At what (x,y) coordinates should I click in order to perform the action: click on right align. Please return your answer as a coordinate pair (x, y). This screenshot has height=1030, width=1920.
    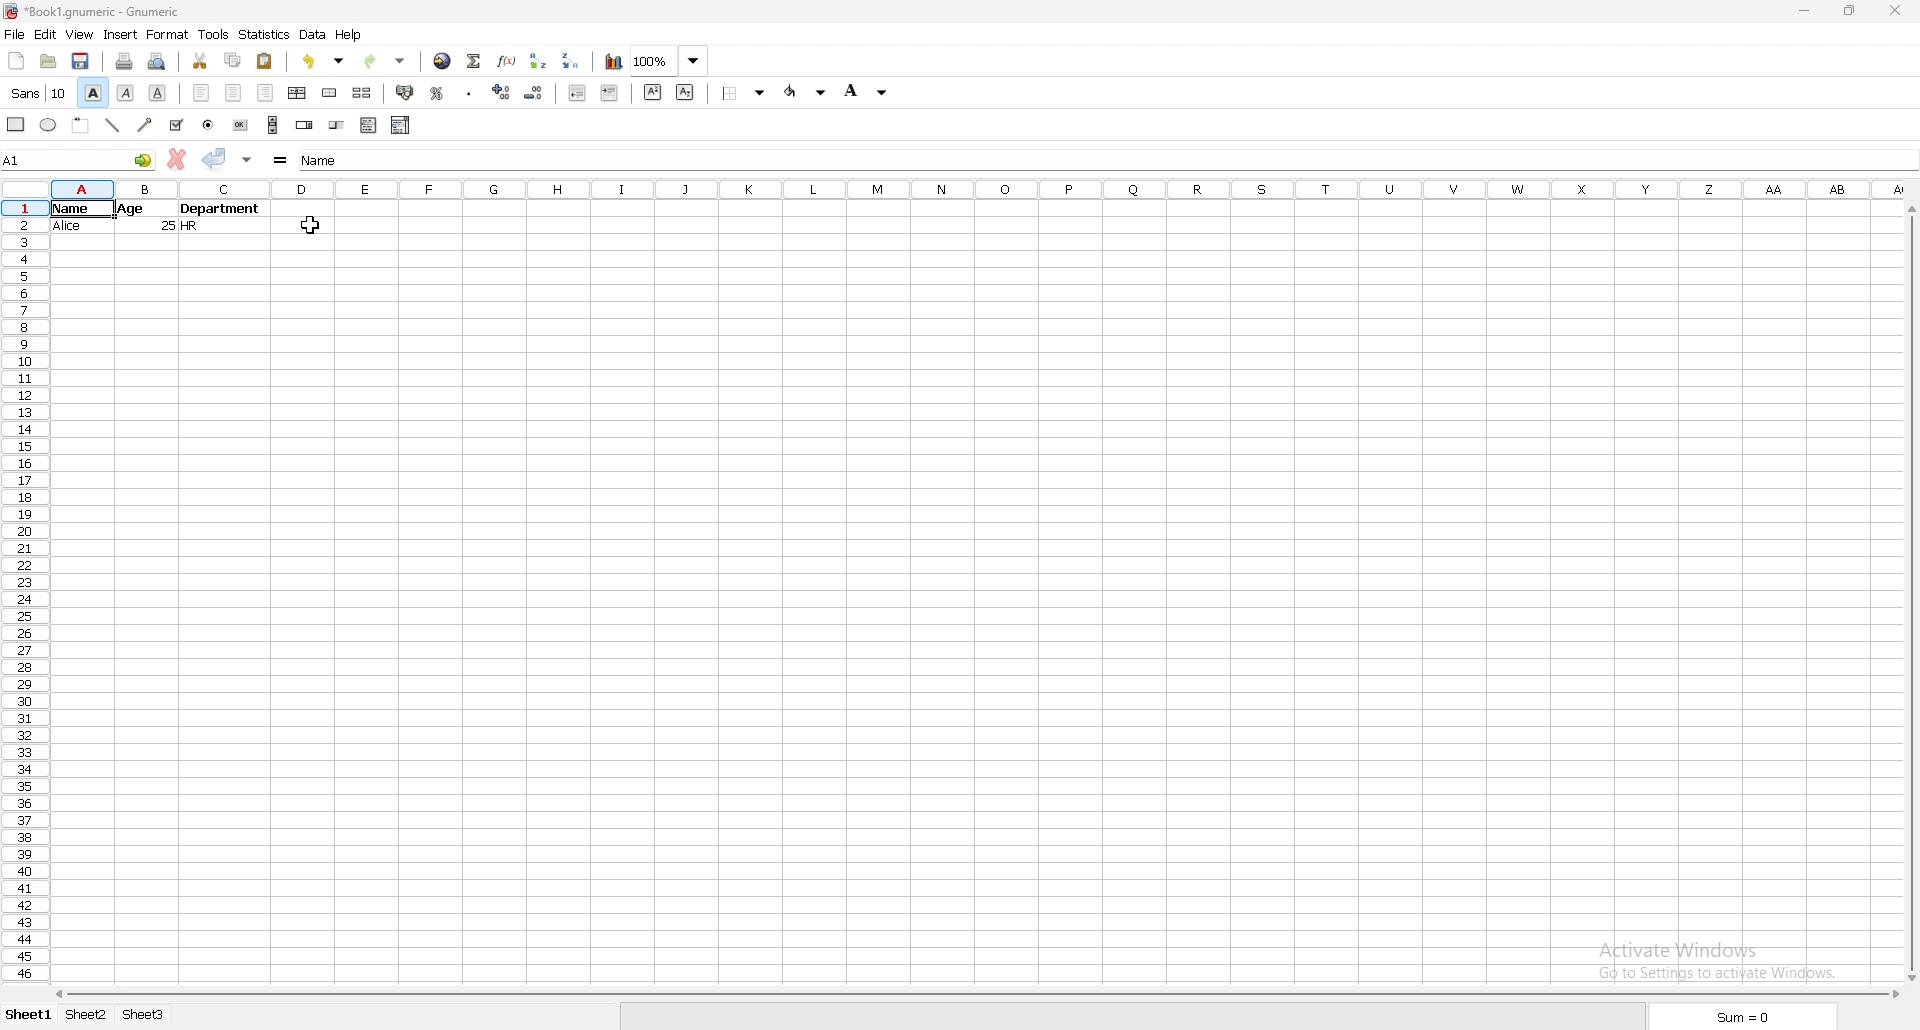
    Looking at the image, I should click on (265, 92).